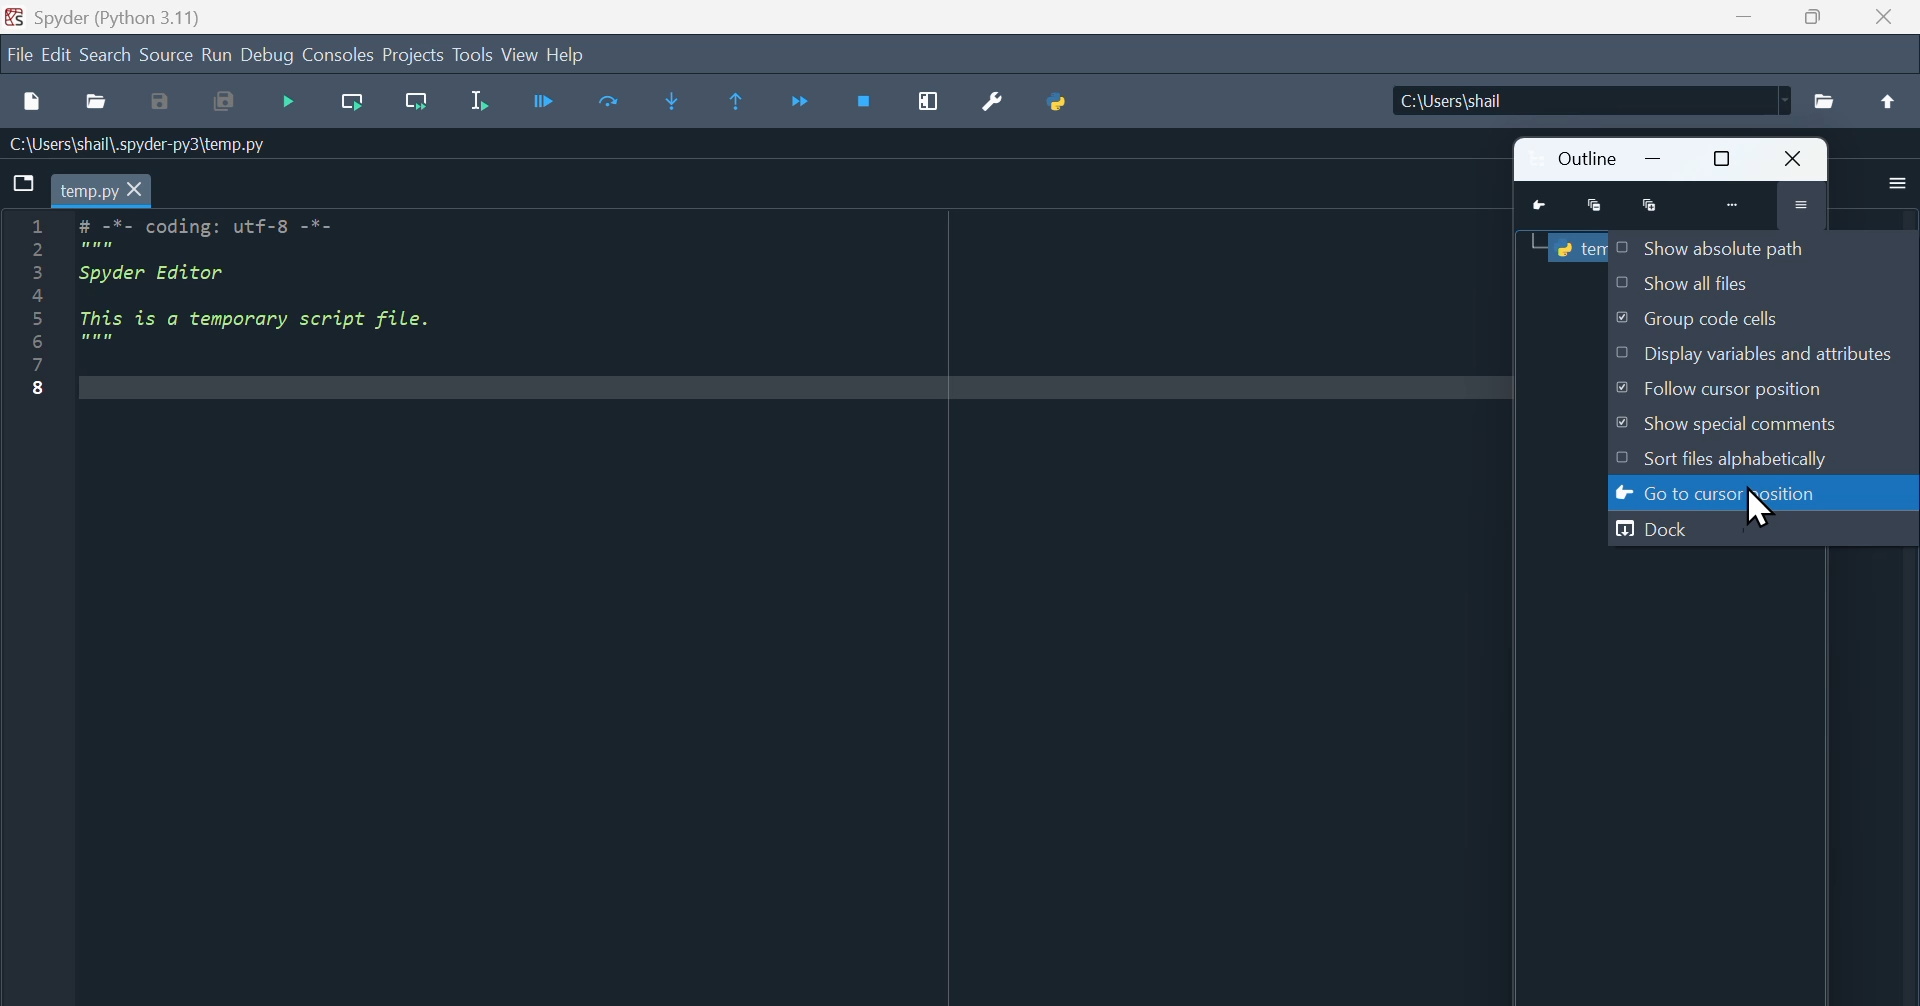 The width and height of the screenshot is (1920, 1006). What do you see at coordinates (23, 183) in the screenshot?
I see `Browse tabs` at bounding box center [23, 183].